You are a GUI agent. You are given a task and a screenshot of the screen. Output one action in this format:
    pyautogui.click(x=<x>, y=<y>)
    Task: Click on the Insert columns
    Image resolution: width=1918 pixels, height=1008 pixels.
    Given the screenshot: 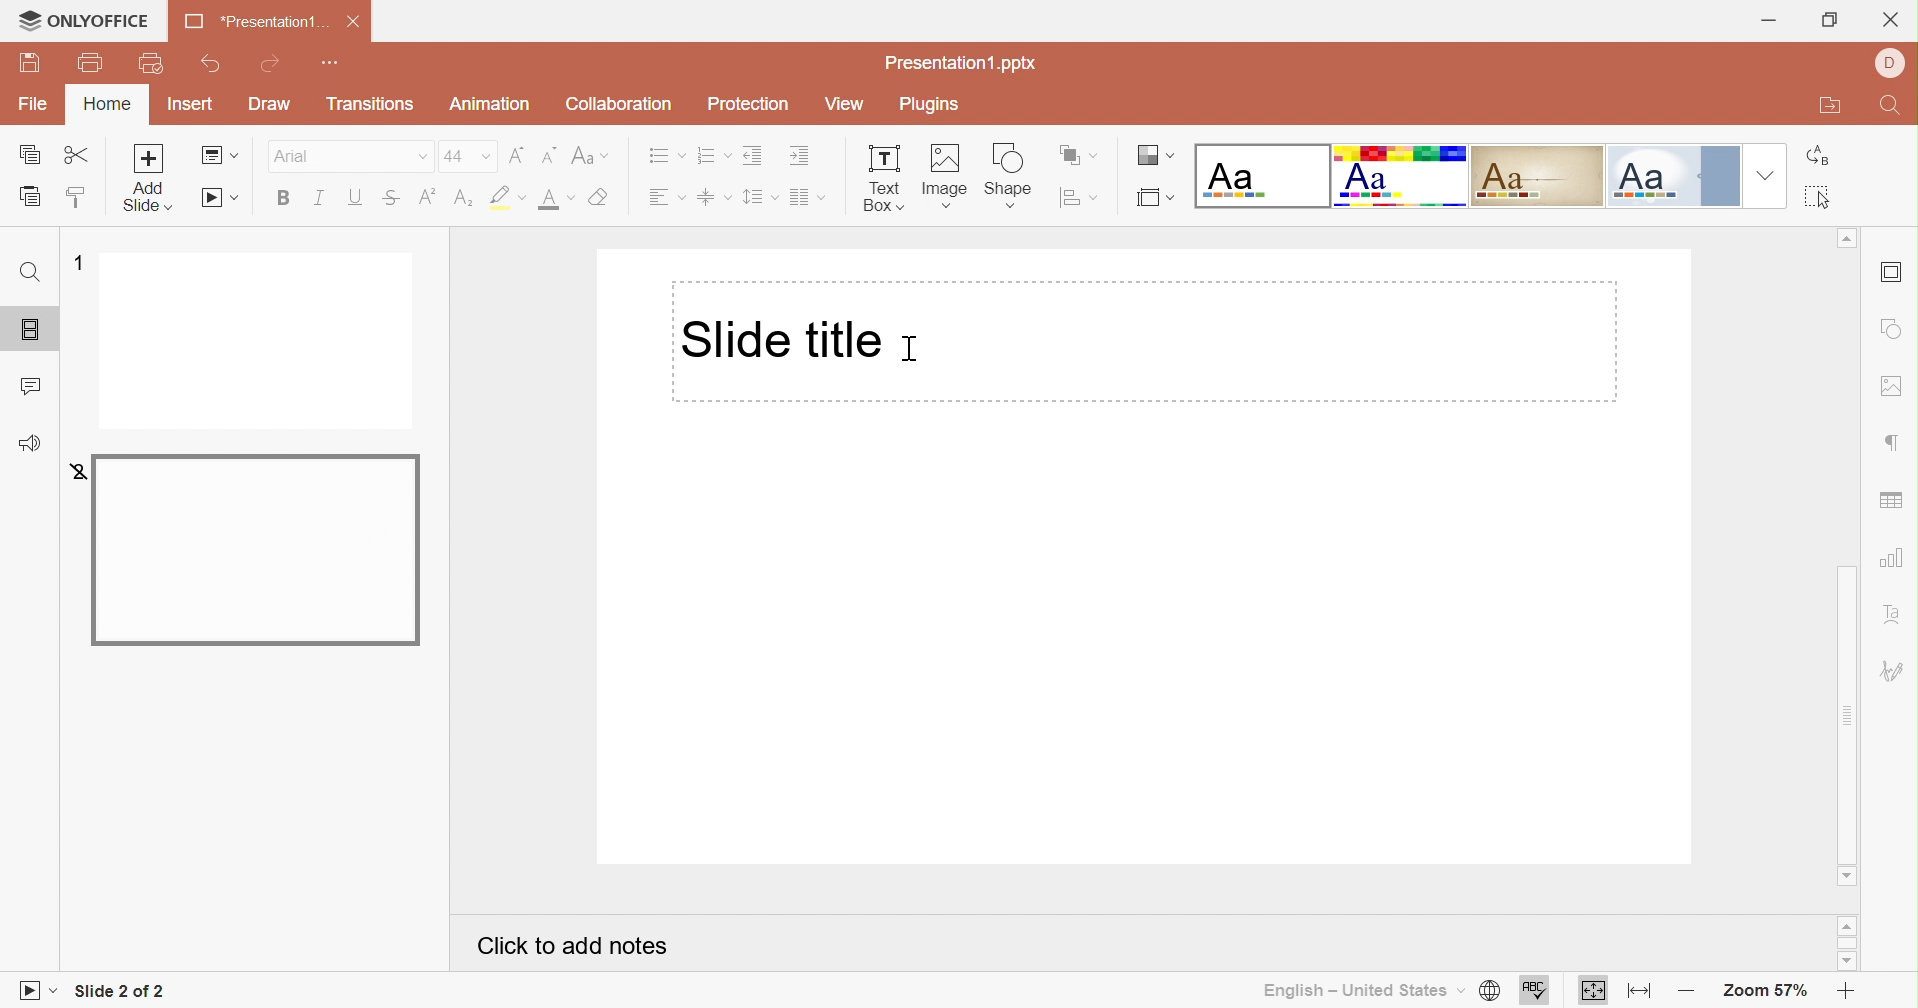 What is the action you would take?
    pyautogui.click(x=808, y=198)
    